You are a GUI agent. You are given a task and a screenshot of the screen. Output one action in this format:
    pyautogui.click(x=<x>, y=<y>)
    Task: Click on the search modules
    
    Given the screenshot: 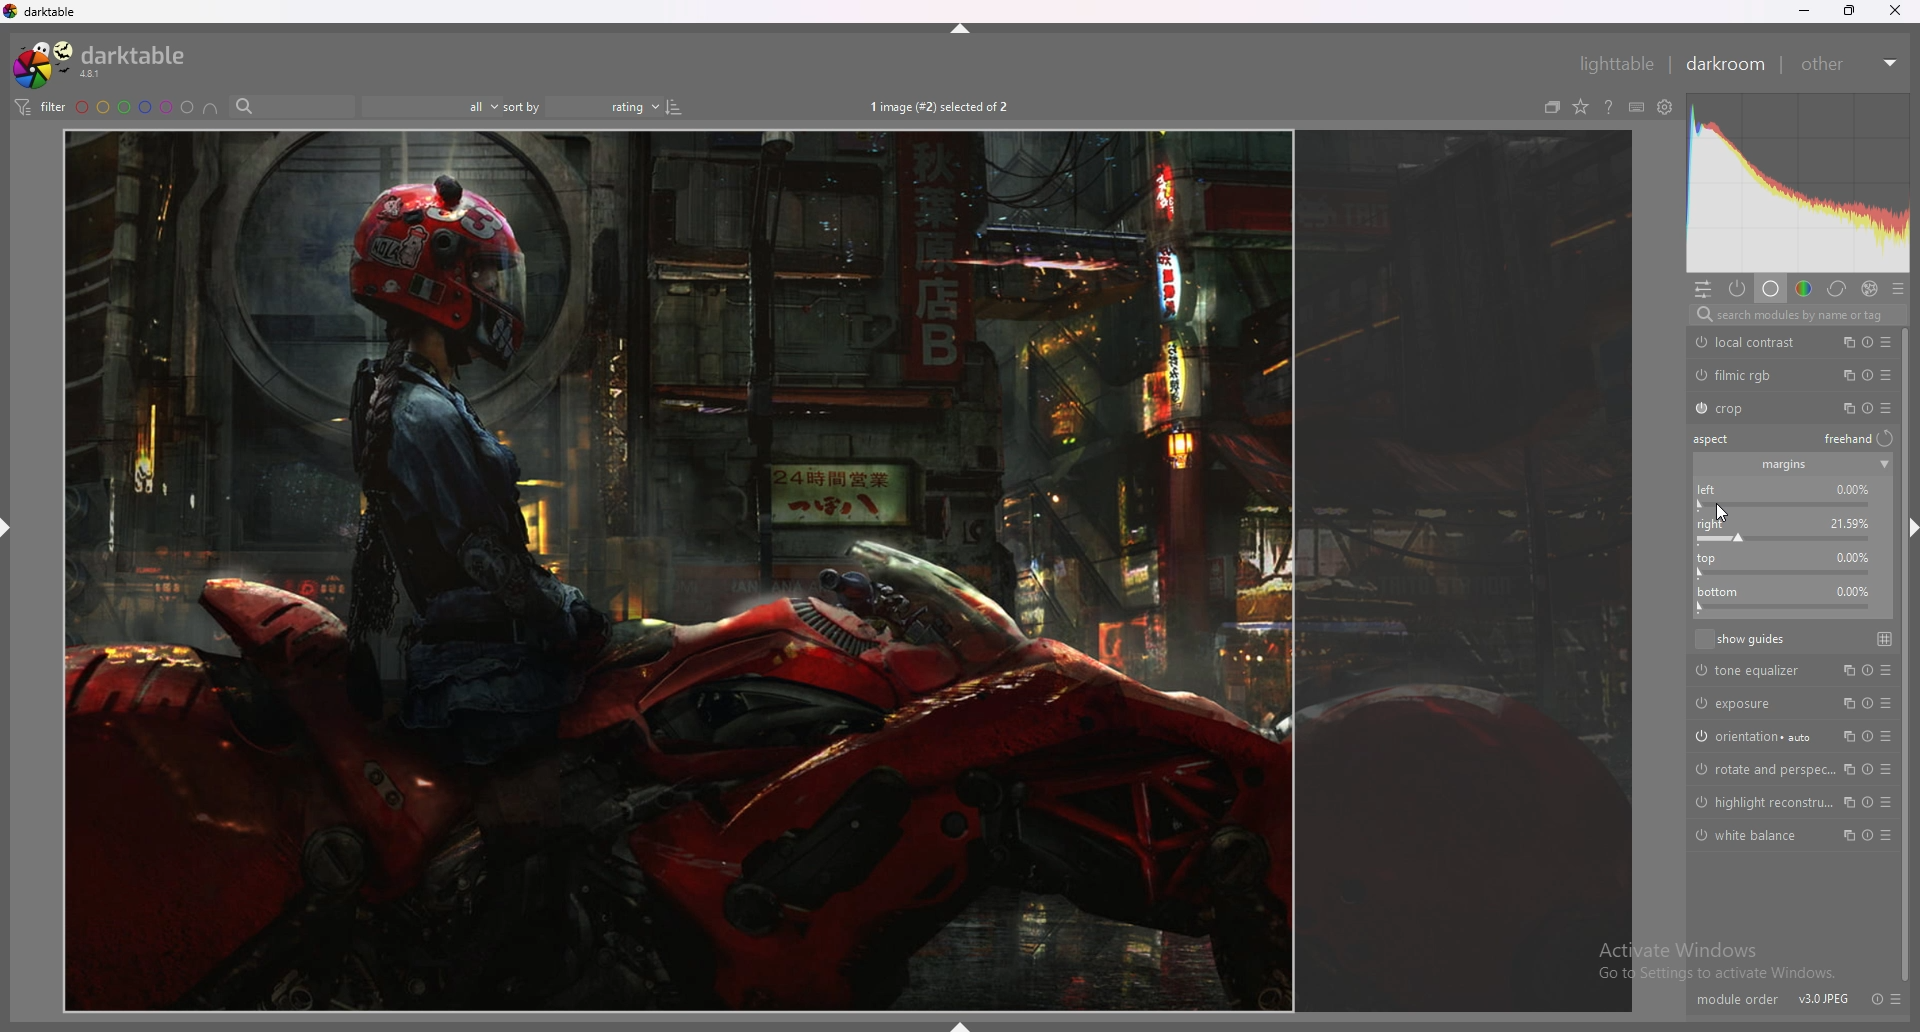 What is the action you would take?
    pyautogui.click(x=1796, y=315)
    